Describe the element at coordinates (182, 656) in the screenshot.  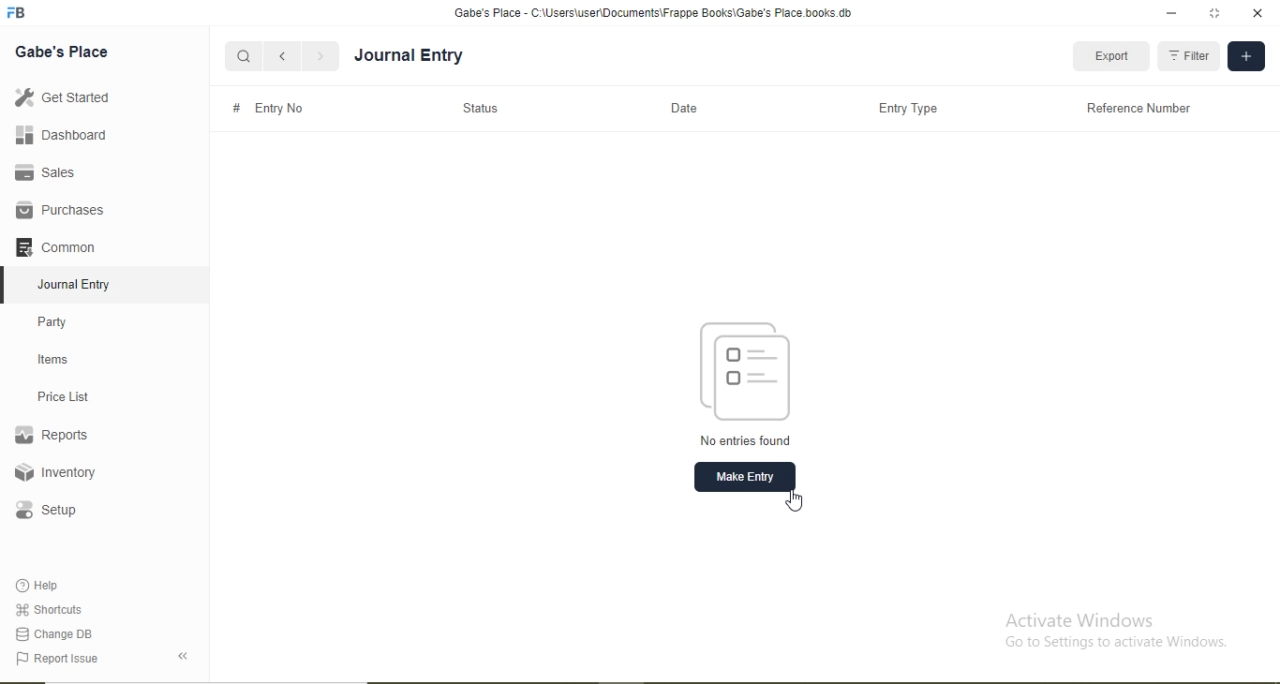
I see `Back` at that location.